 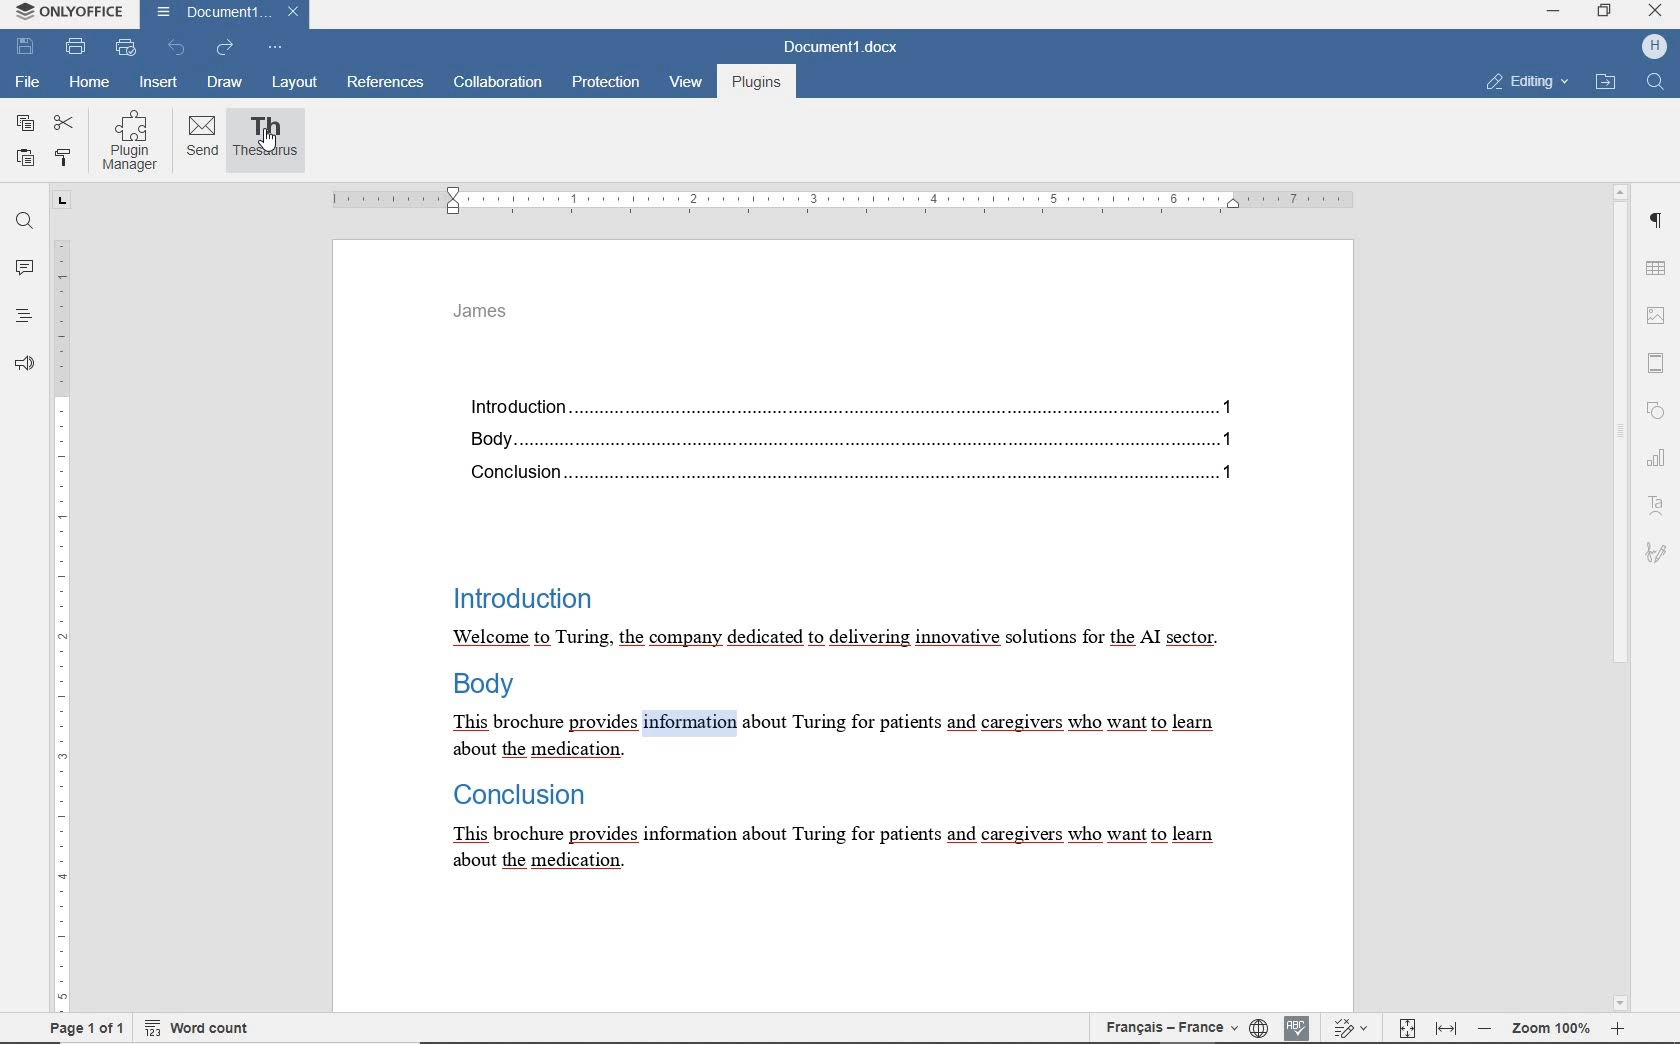 What do you see at coordinates (226, 49) in the screenshot?
I see `REDO` at bounding box center [226, 49].